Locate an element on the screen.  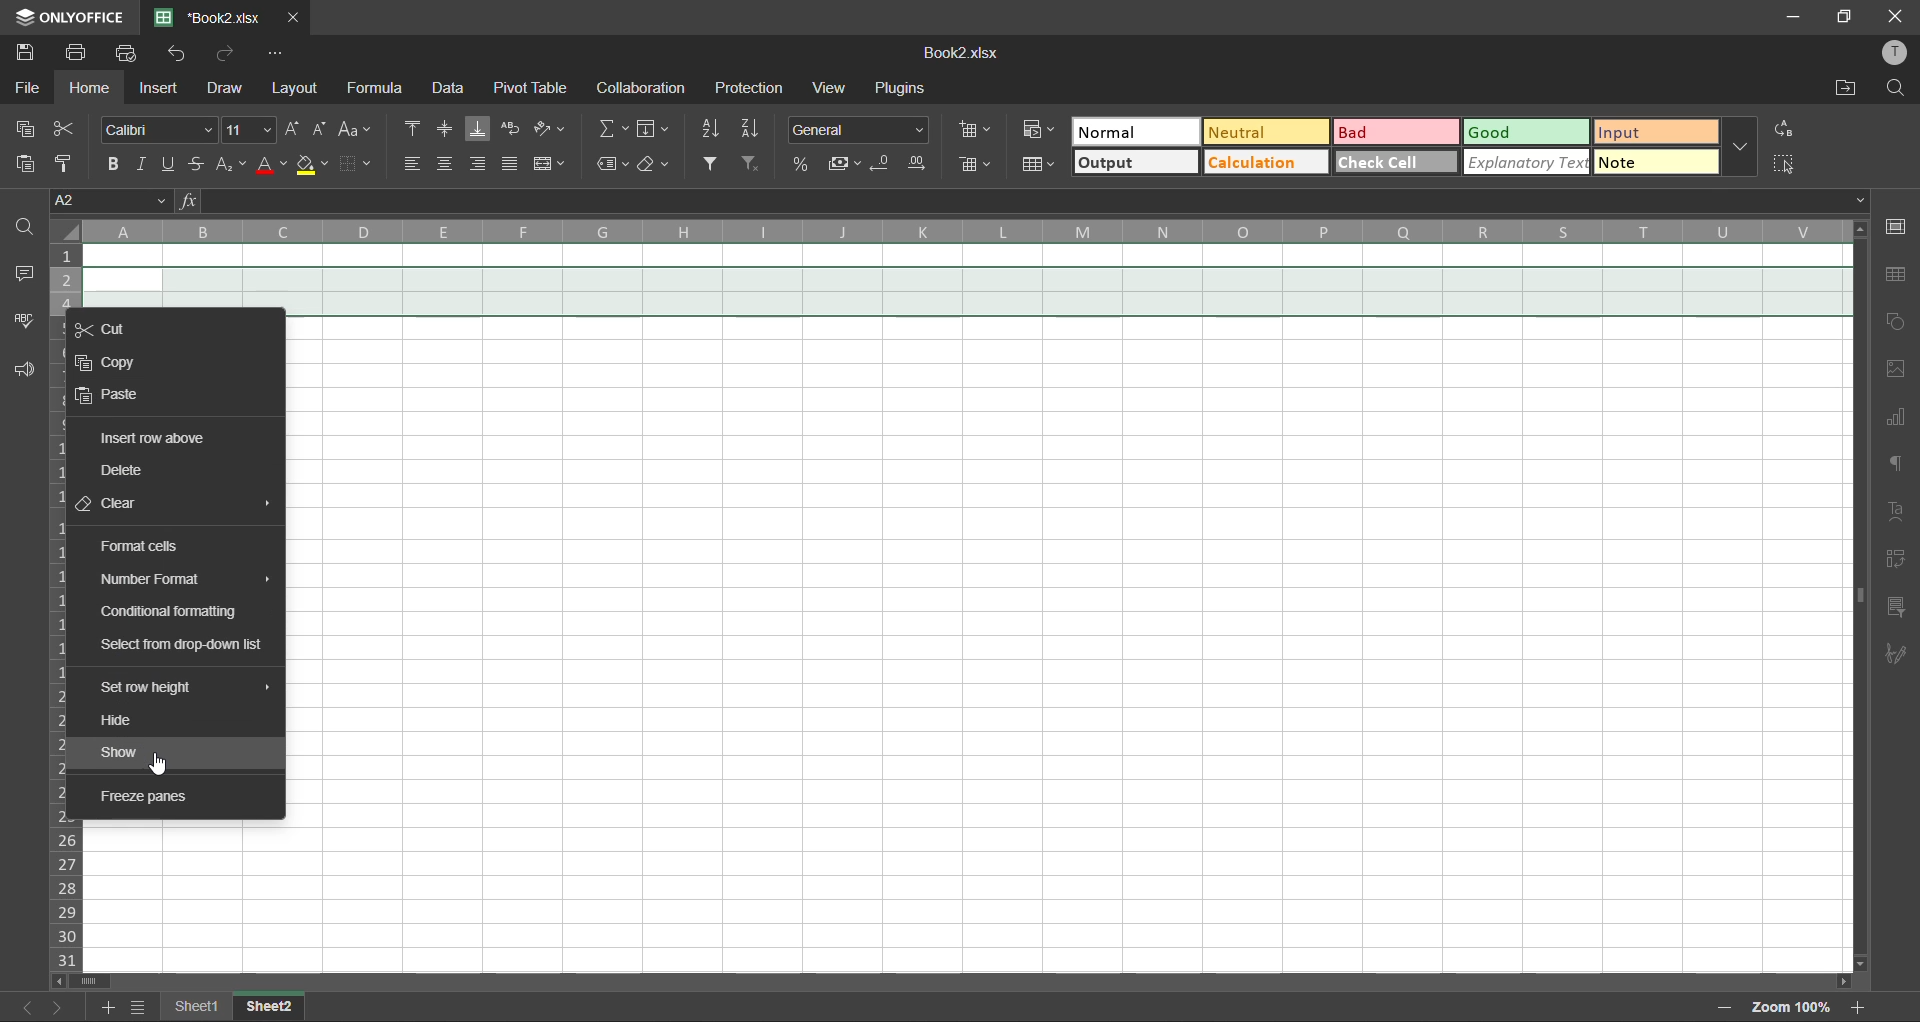
named ranges is located at coordinates (604, 164).